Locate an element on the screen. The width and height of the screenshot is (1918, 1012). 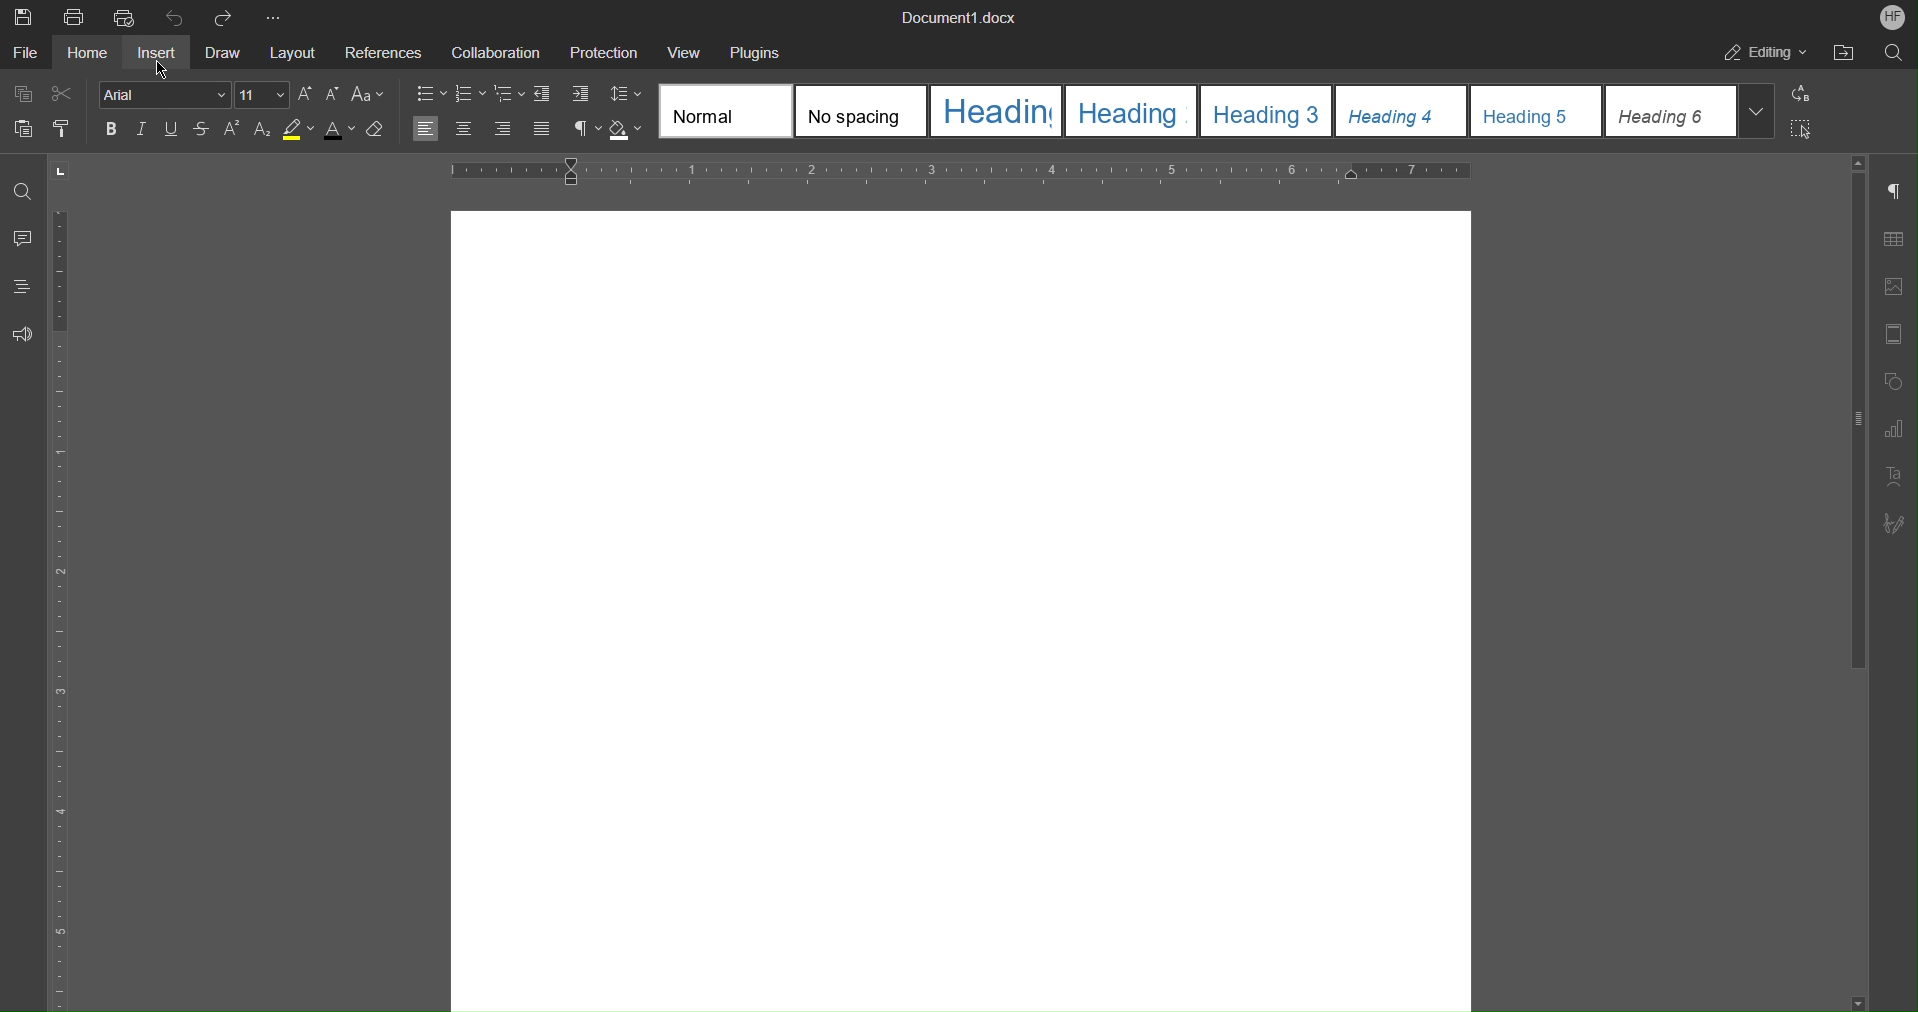
Heading 4 is located at coordinates (1402, 112).